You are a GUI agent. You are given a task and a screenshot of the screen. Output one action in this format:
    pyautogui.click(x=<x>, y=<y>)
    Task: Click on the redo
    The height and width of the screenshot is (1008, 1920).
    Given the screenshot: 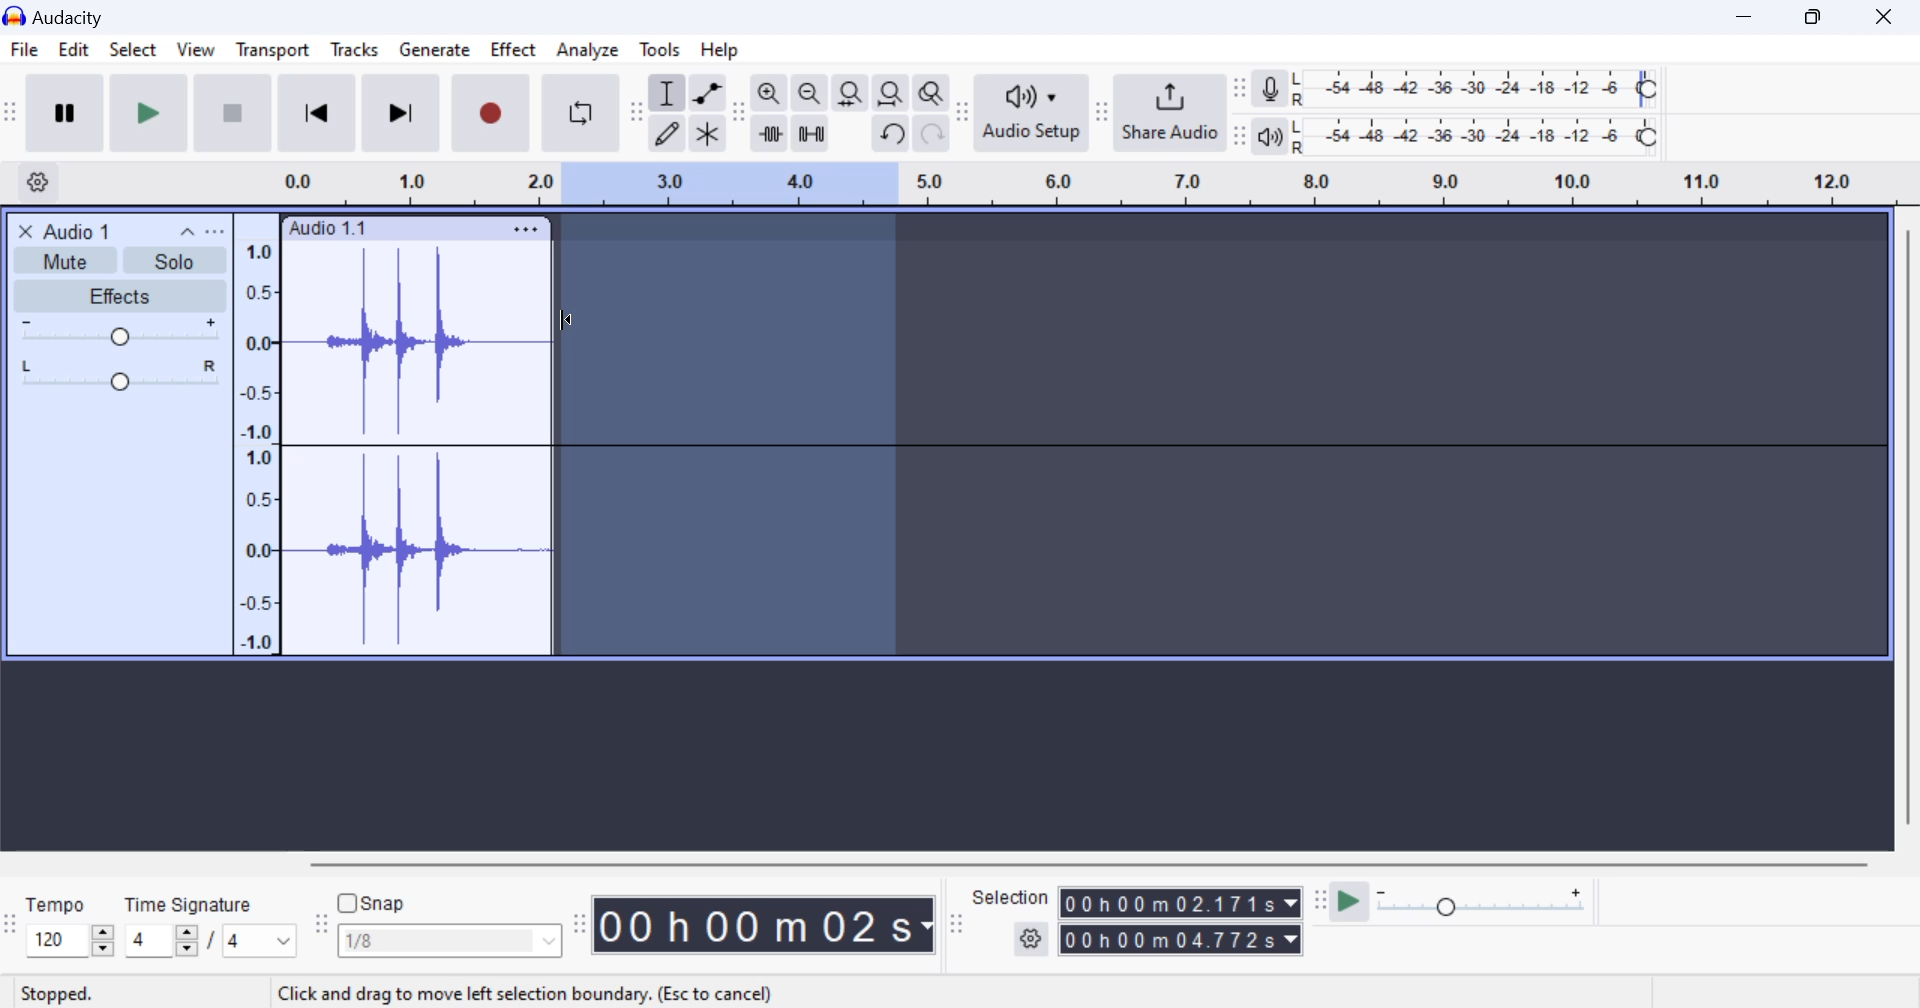 What is the action you would take?
    pyautogui.click(x=932, y=134)
    